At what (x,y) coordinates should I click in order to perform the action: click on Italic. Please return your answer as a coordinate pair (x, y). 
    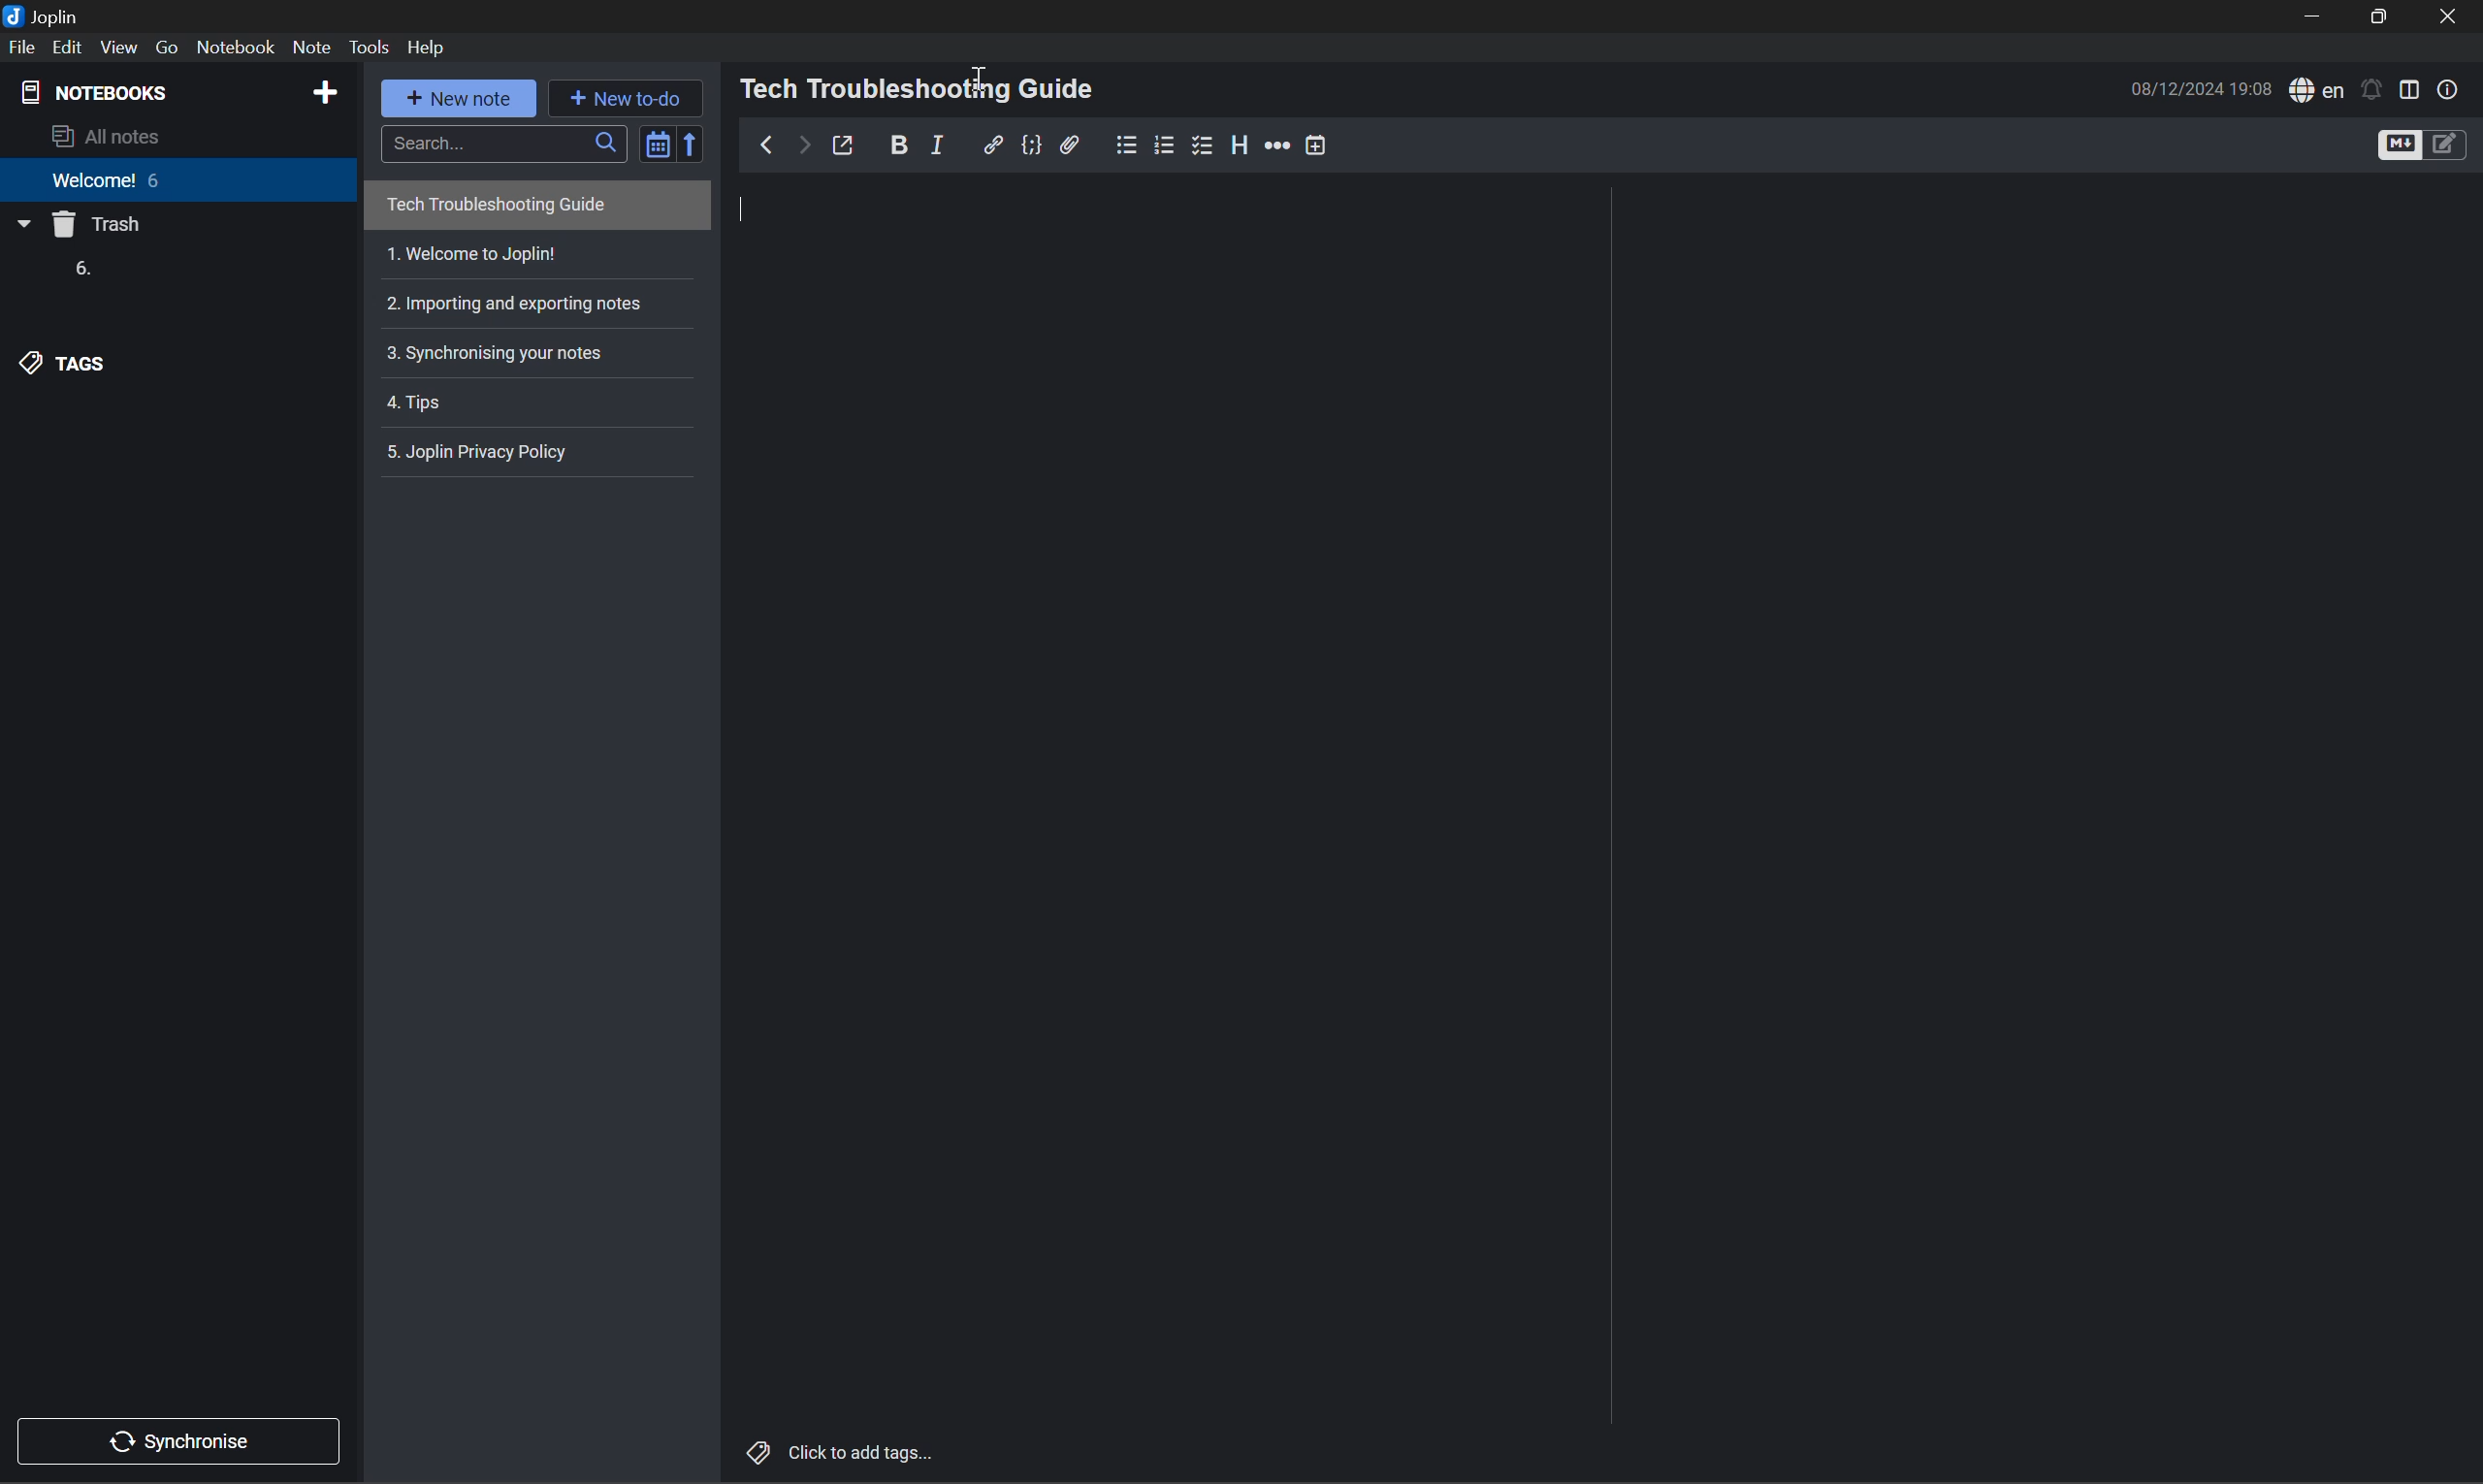
    Looking at the image, I should click on (942, 144).